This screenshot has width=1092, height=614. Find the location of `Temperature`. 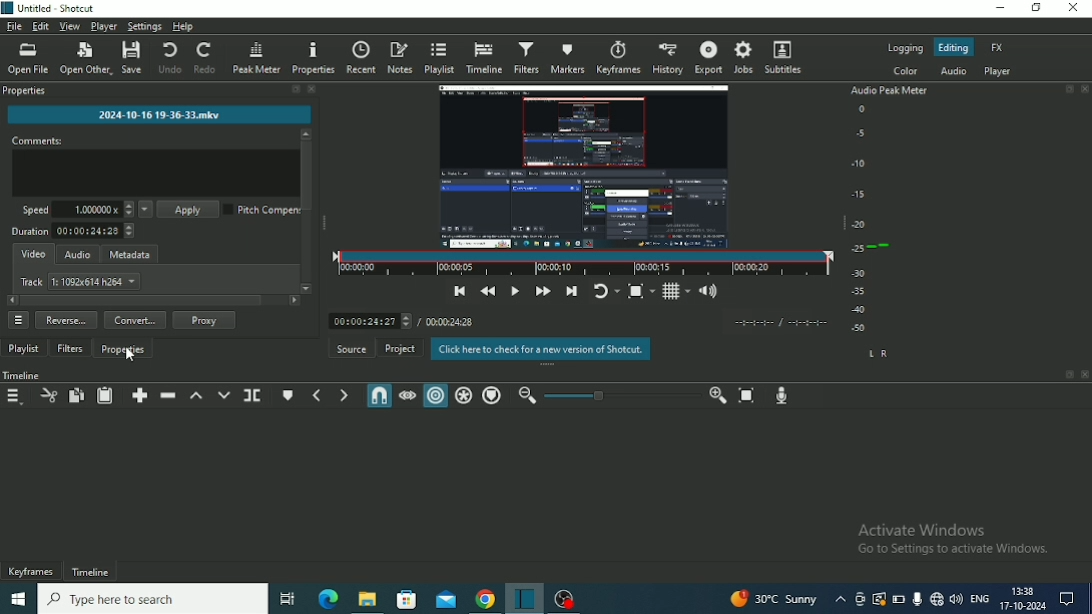

Temperature is located at coordinates (773, 599).